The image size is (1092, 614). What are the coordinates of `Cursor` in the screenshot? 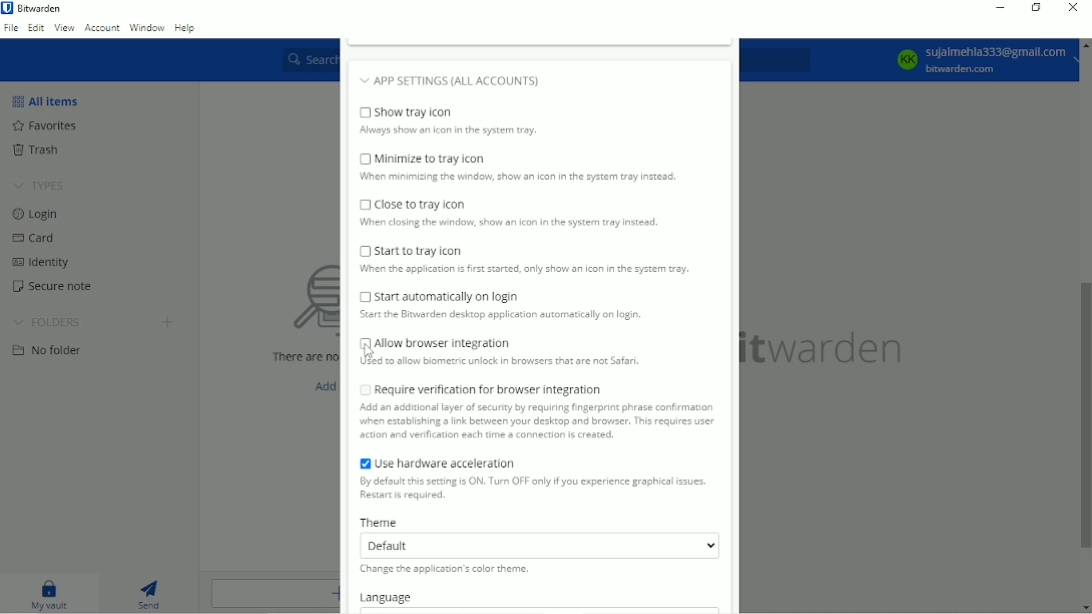 It's located at (368, 354).